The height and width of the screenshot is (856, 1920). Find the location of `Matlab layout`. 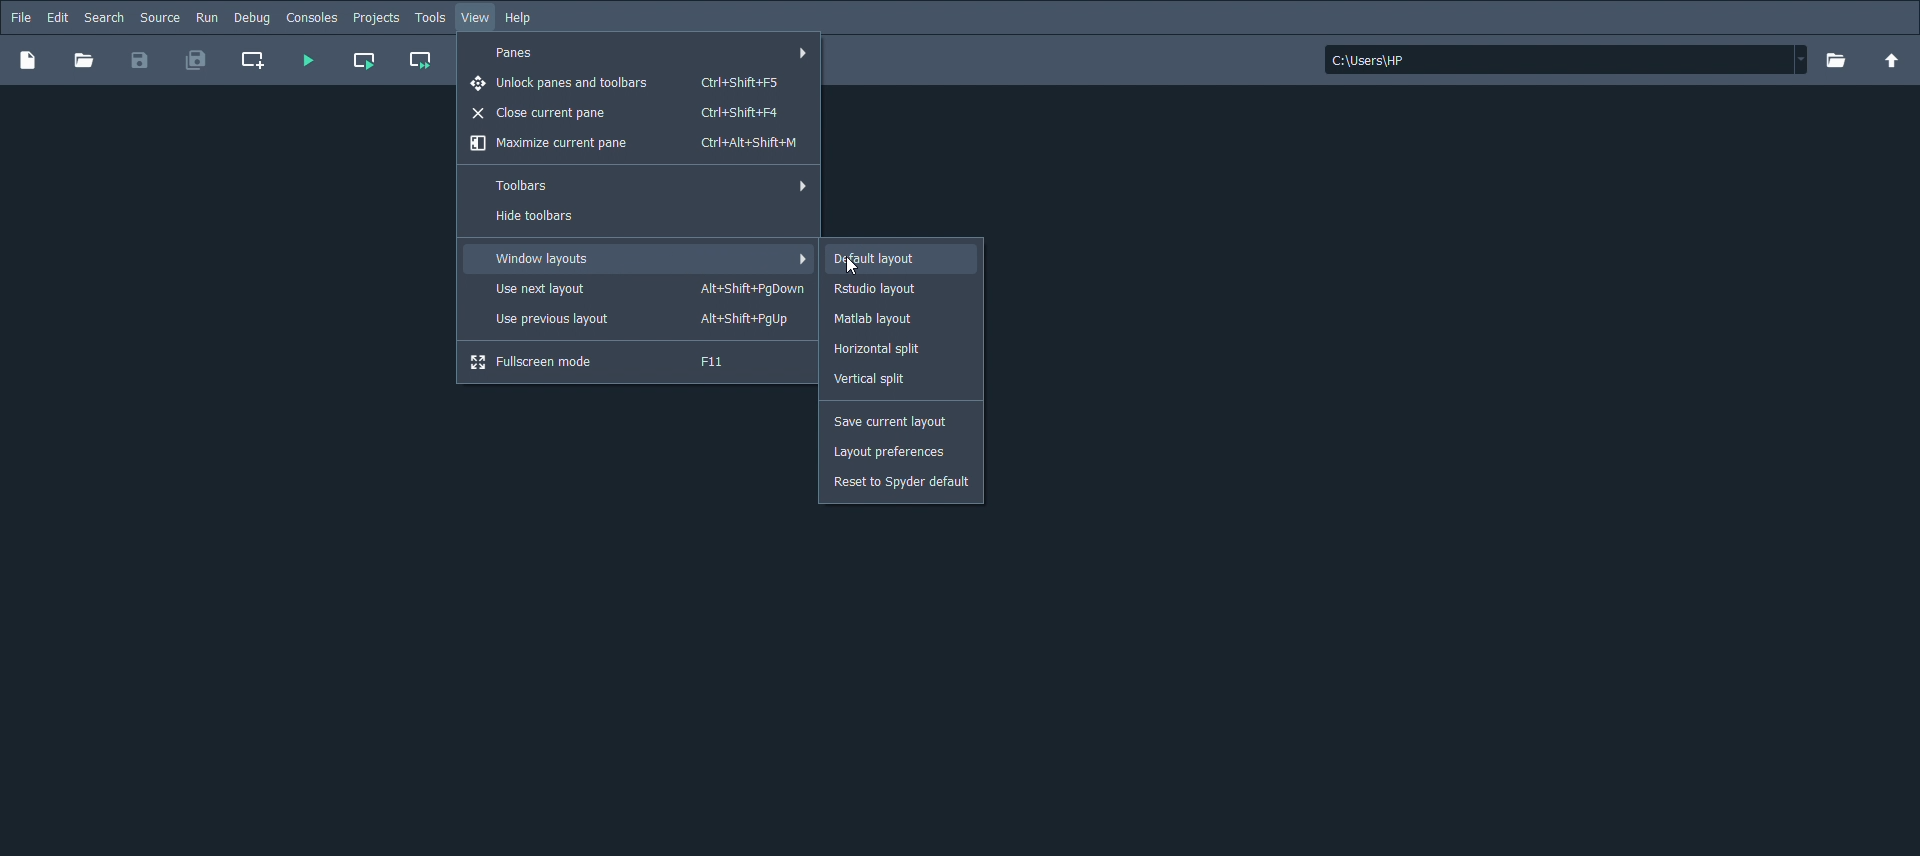

Matlab layout is located at coordinates (875, 319).